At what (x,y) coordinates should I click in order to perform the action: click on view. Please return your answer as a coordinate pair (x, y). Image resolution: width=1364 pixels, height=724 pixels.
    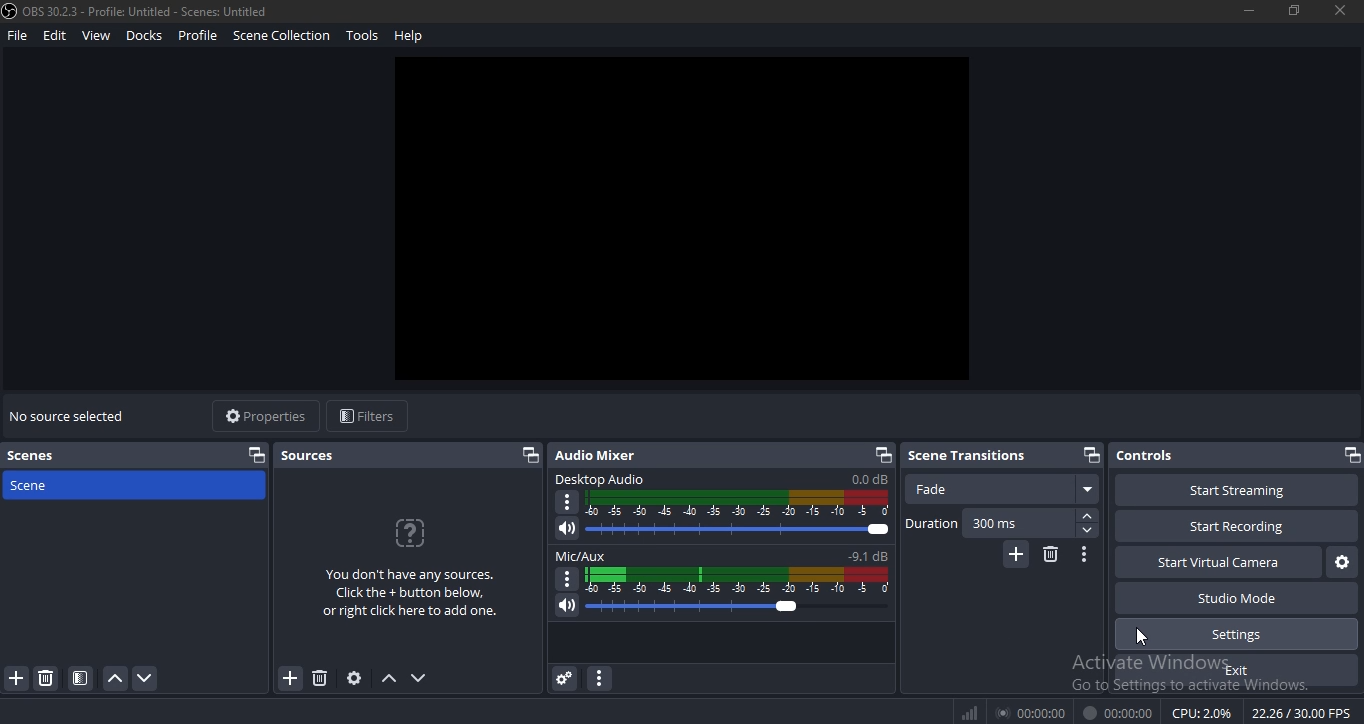
    Looking at the image, I should click on (95, 36).